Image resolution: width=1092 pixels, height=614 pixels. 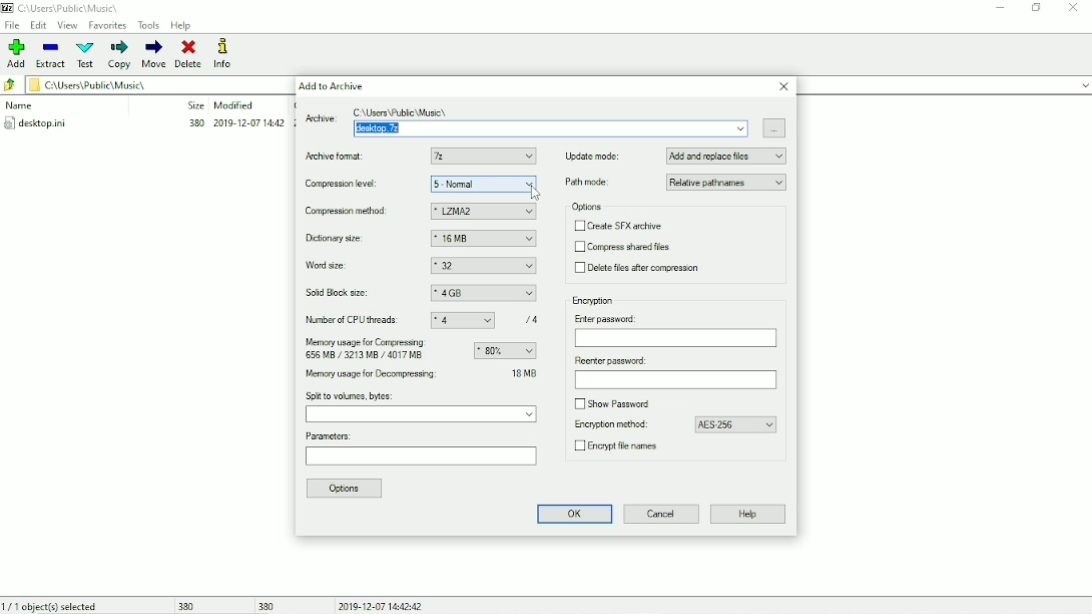 I want to click on Reenter password, so click(x=609, y=361).